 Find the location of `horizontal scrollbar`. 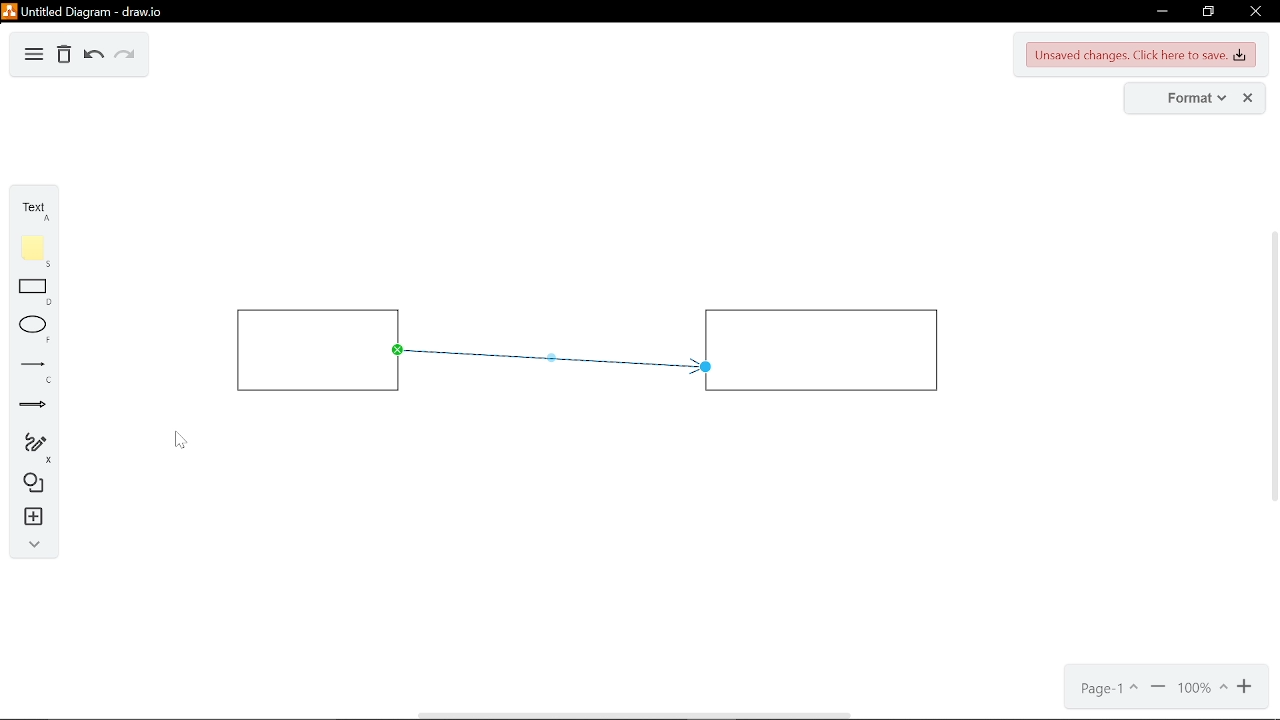

horizontal scrollbar is located at coordinates (638, 715).